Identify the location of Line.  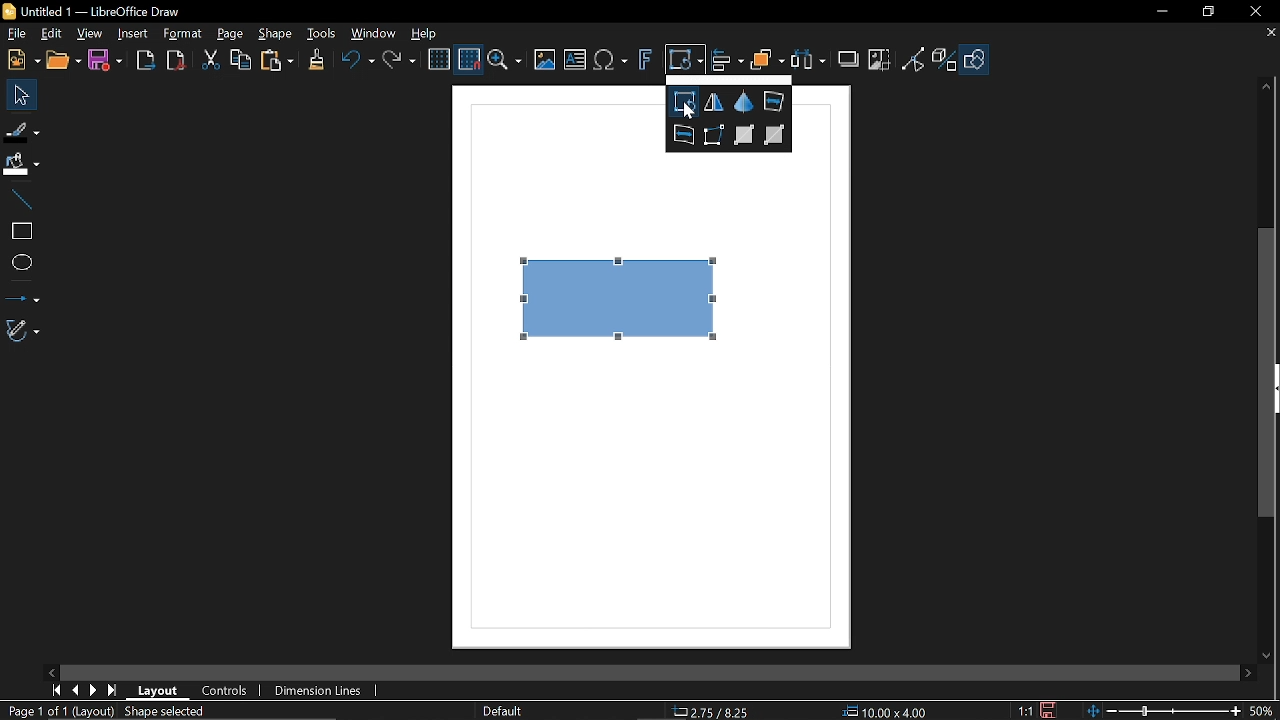
(18, 200).